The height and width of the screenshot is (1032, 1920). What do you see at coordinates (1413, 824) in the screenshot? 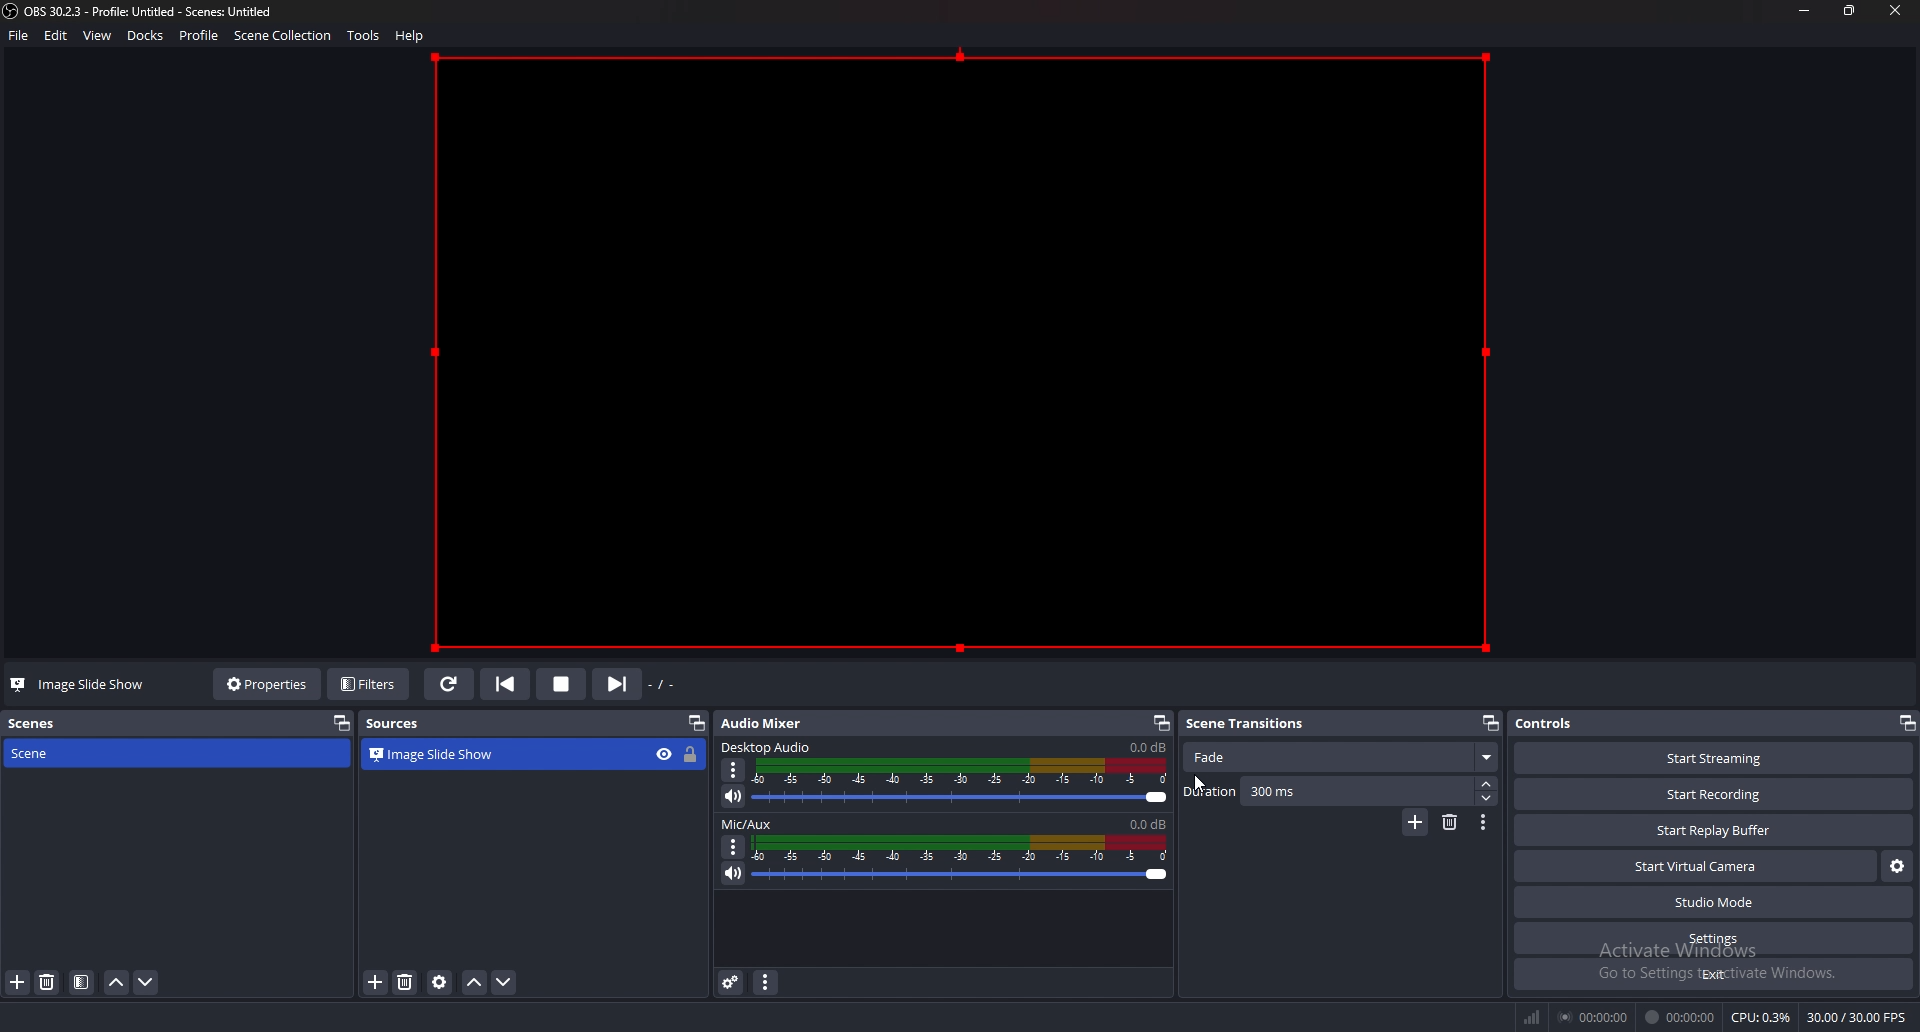
I see `add transition` at bounding box center [1413, 824].